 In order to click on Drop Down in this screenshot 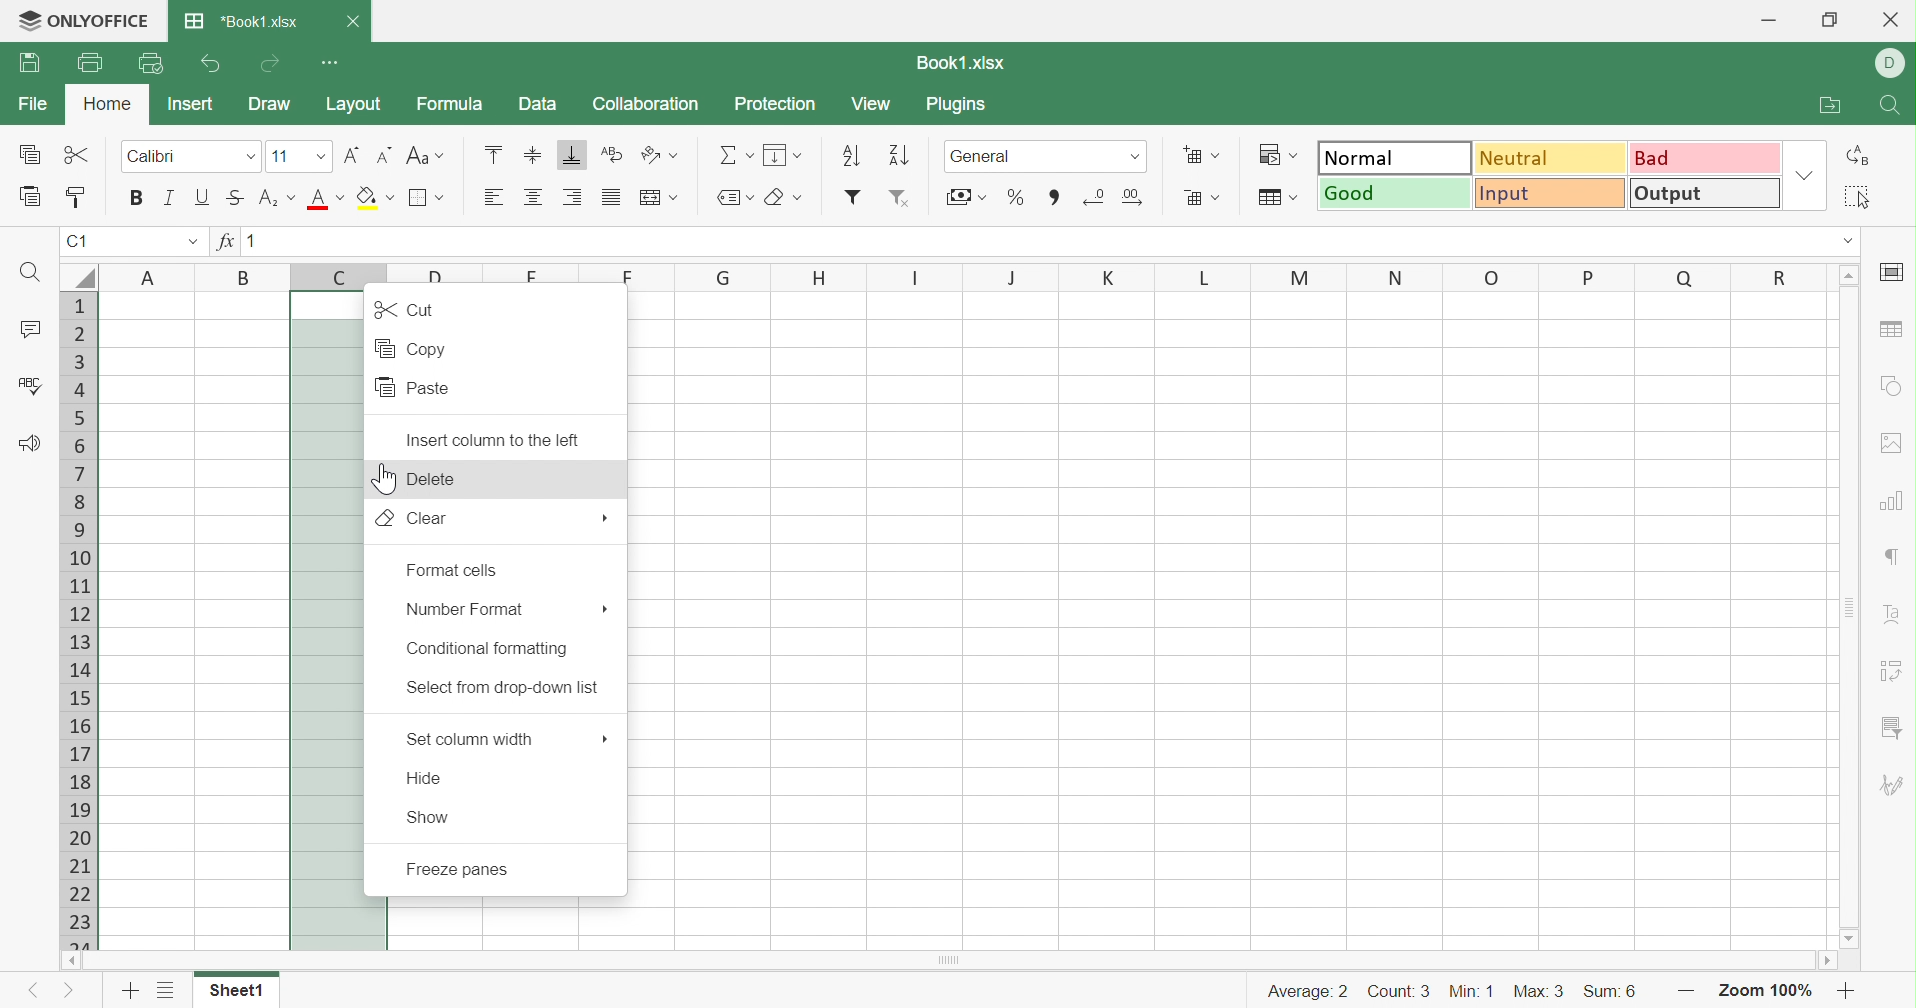, I will do `click(1298, 156)`.